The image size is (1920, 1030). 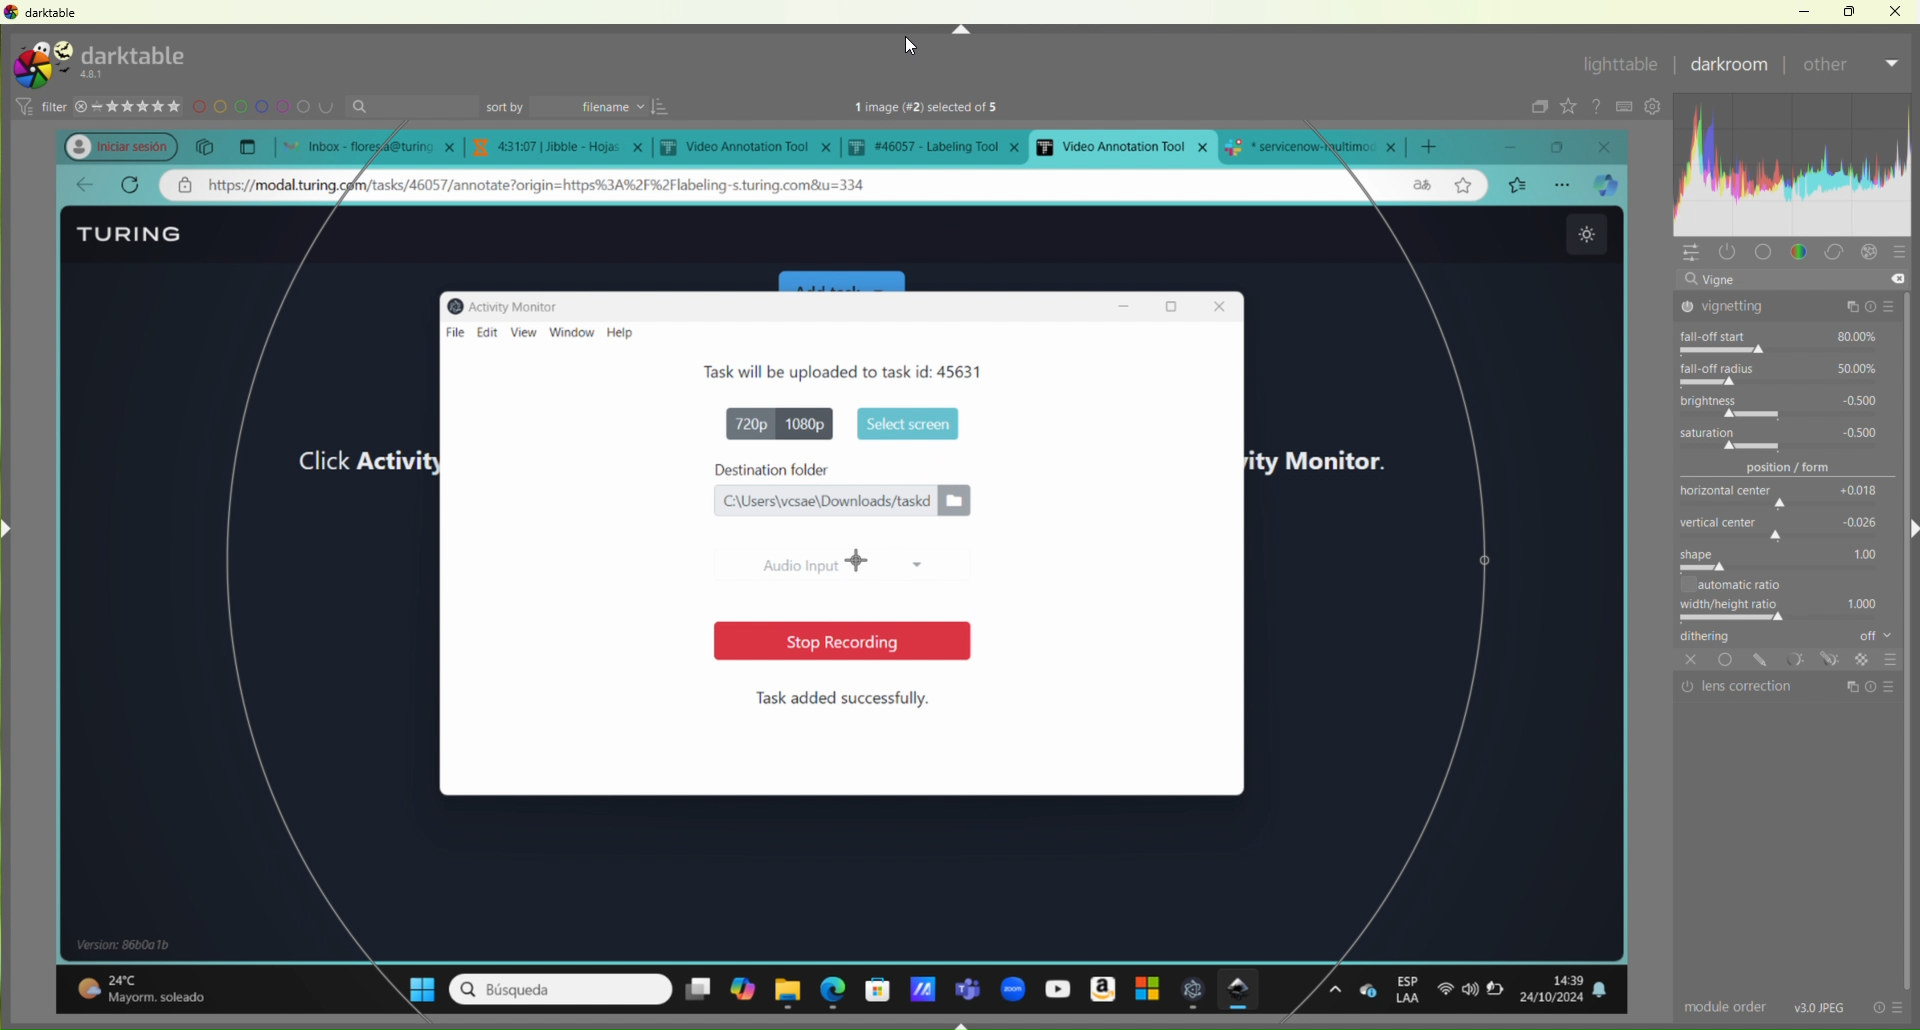 I want to click on Turing, so click(x=135, y=233).